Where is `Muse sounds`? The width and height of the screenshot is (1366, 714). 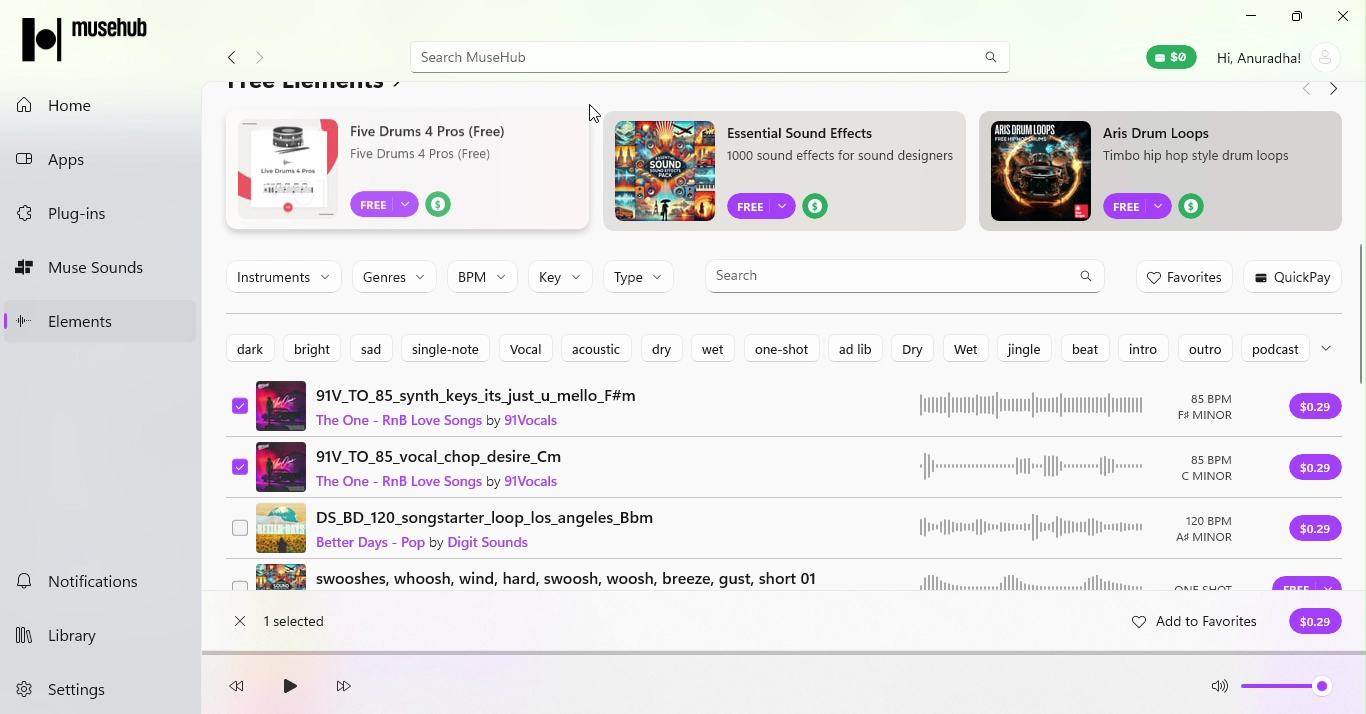
Muse sounds is located at coordinates (102, 269).